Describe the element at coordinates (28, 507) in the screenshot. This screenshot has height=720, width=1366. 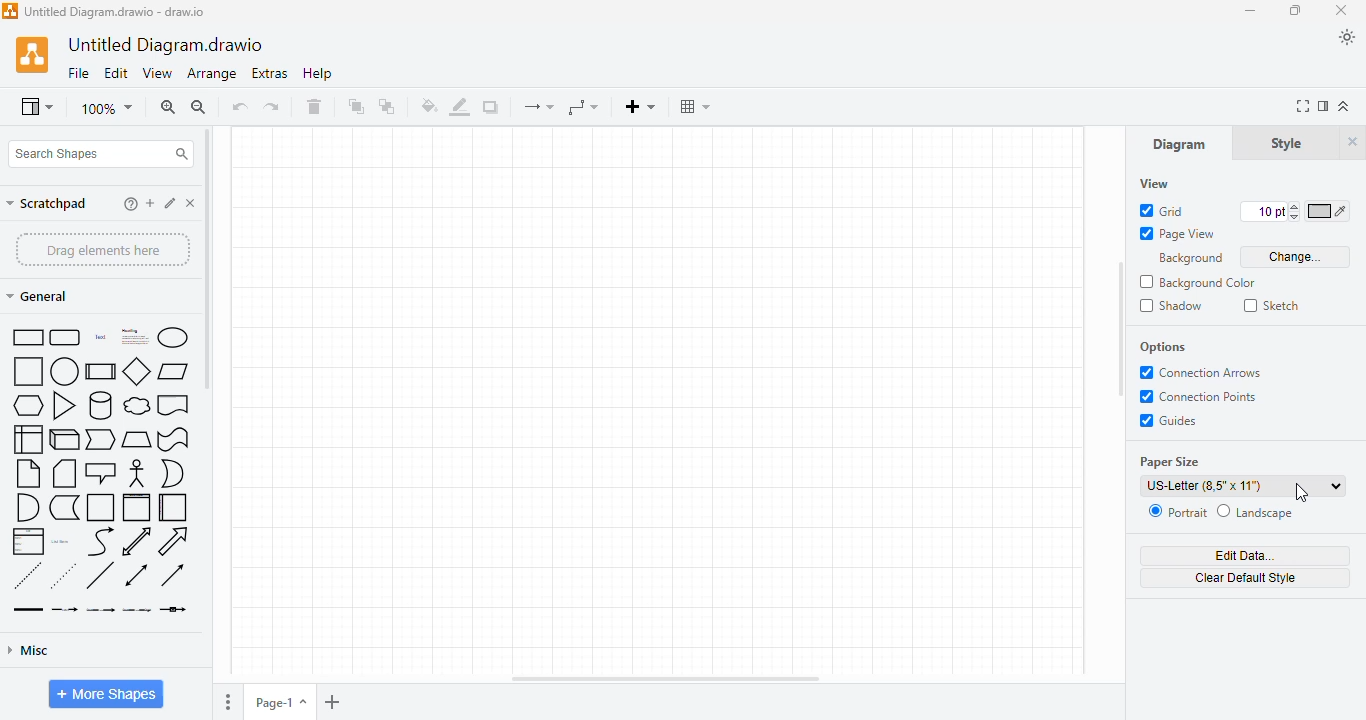
I see `and` at that location.